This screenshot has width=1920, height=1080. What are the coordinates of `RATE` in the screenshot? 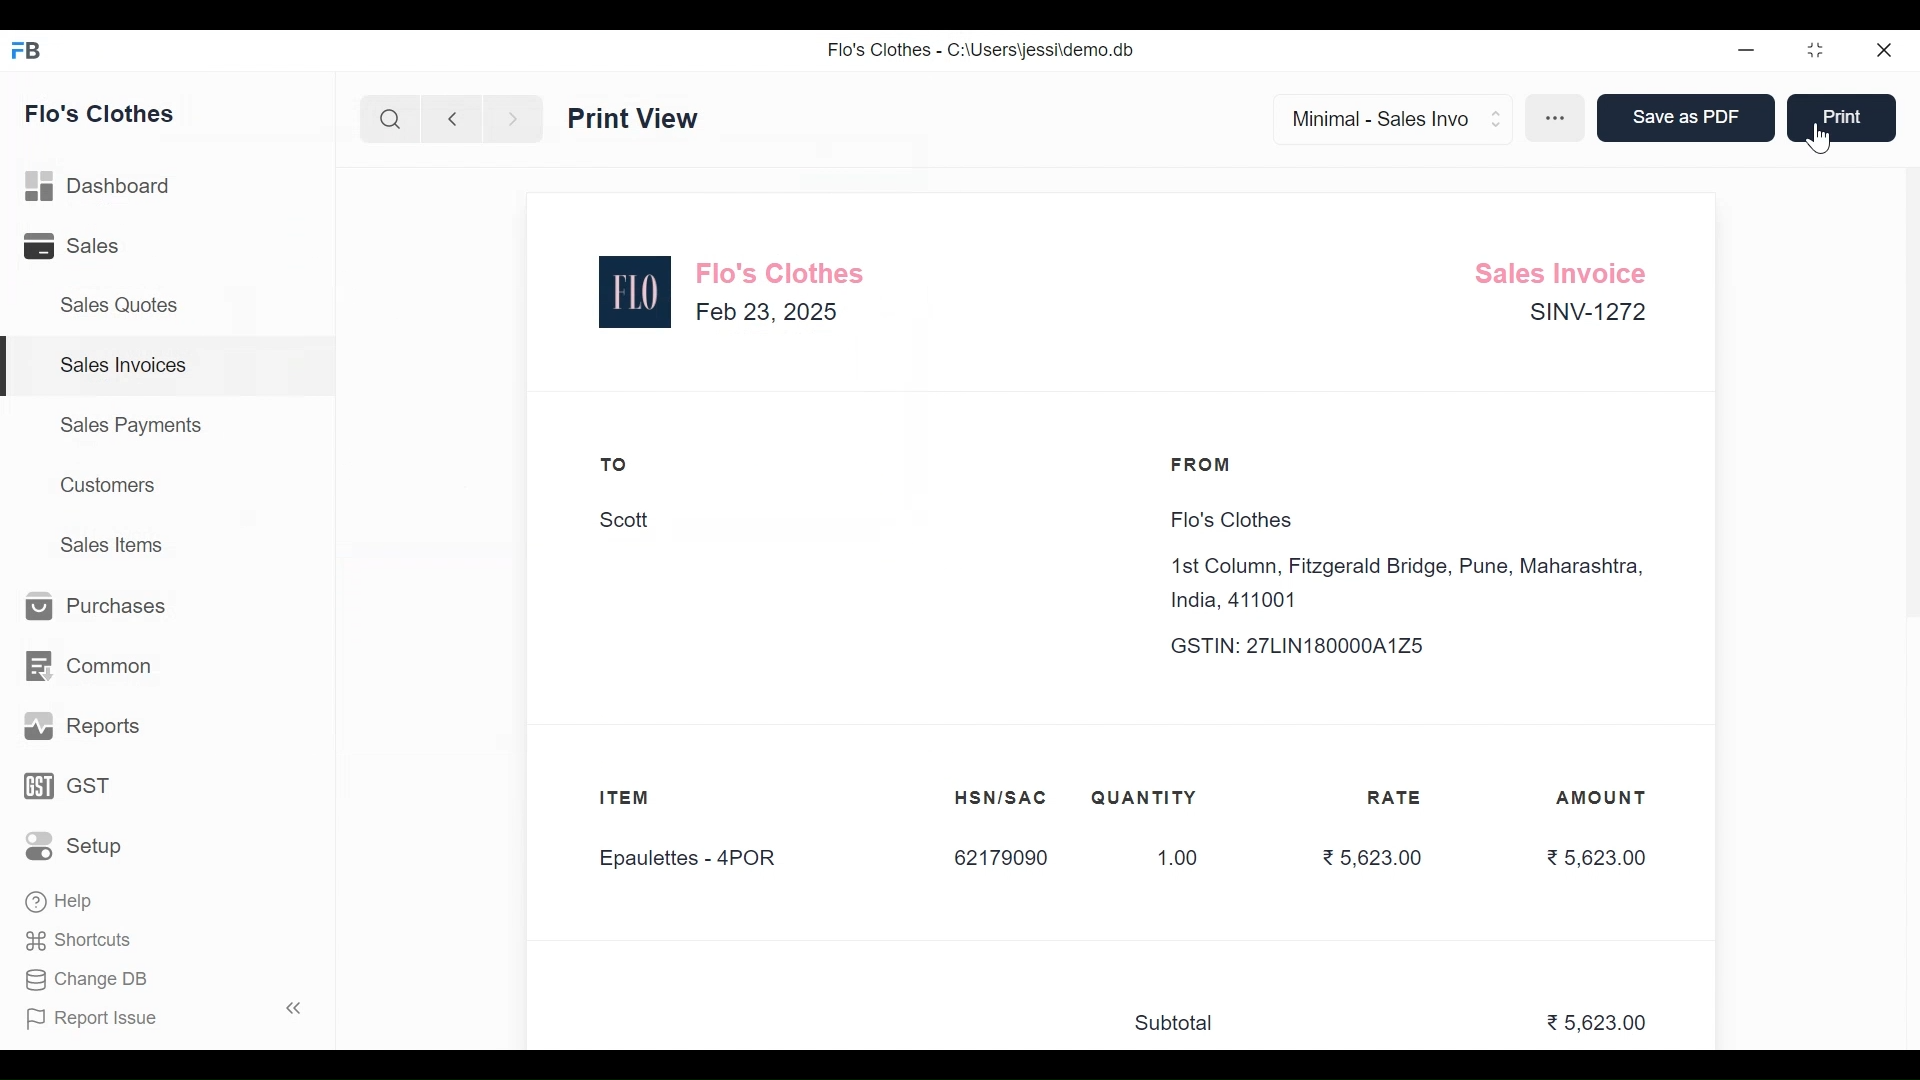 It's located at (1400, 798).